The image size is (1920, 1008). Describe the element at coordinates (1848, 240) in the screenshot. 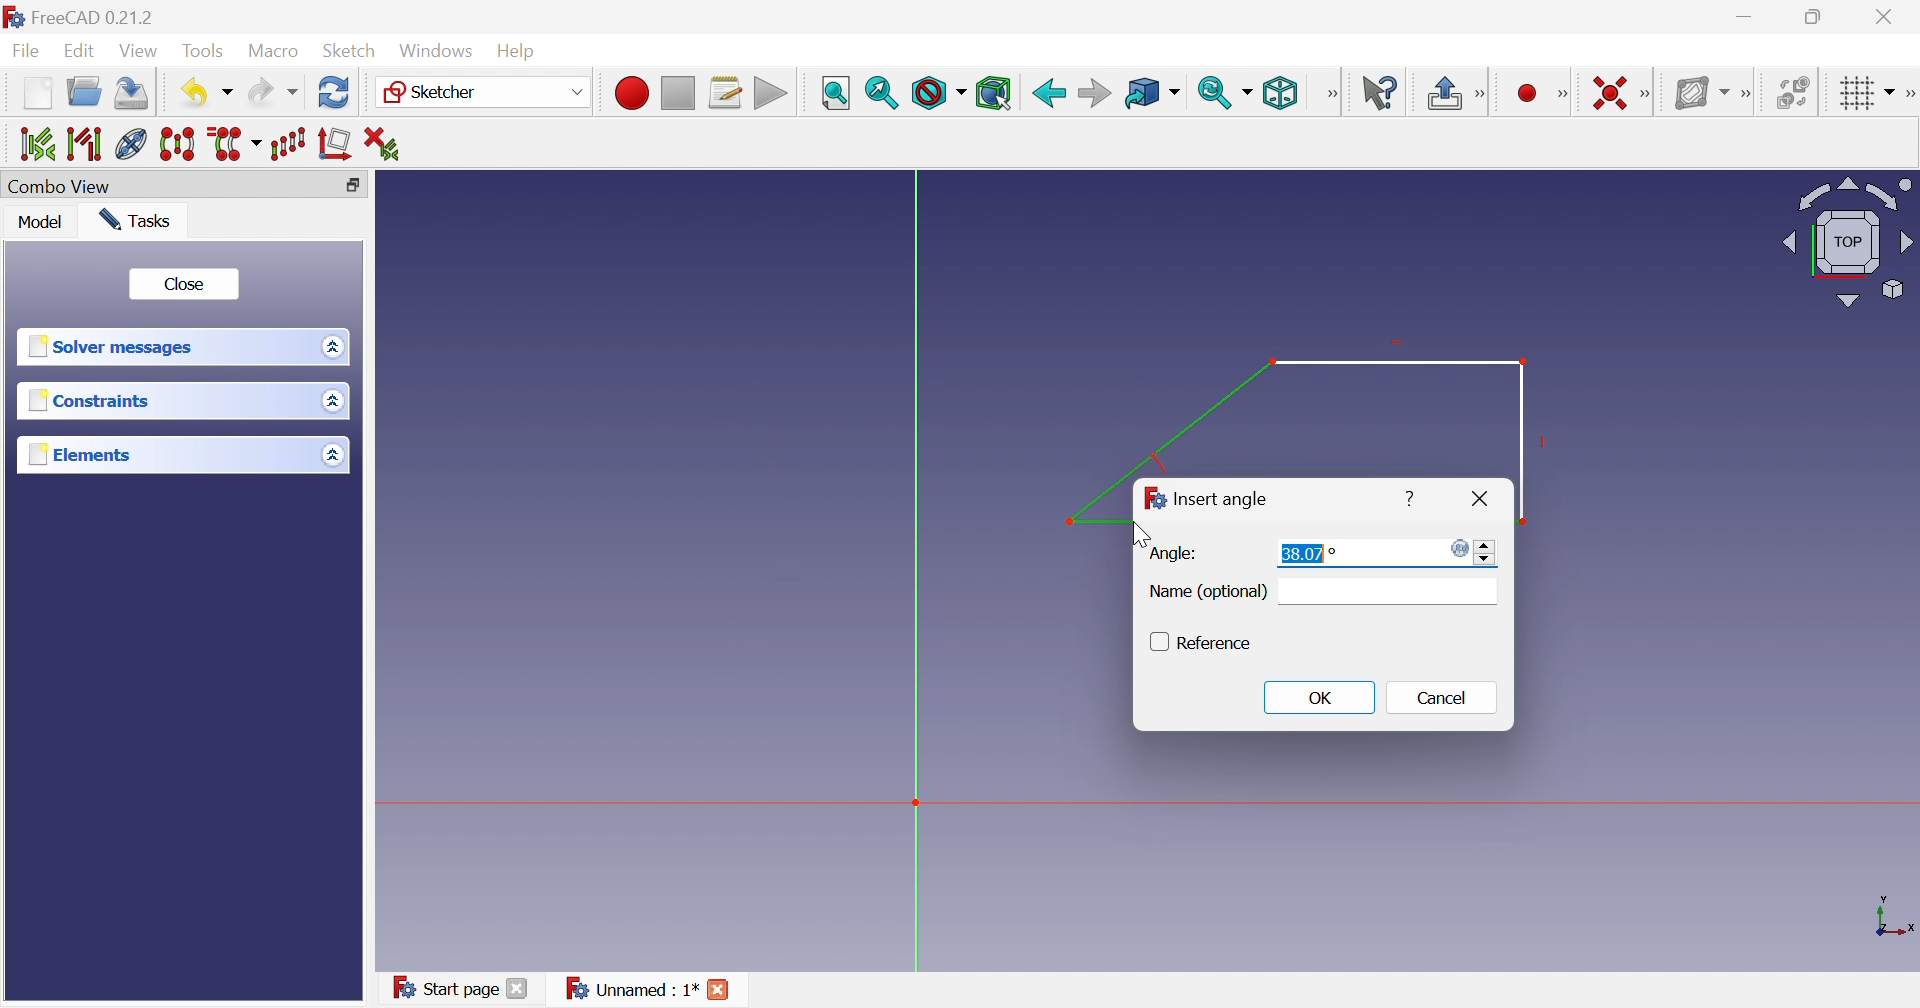

I see `Viewing angle` at that location.